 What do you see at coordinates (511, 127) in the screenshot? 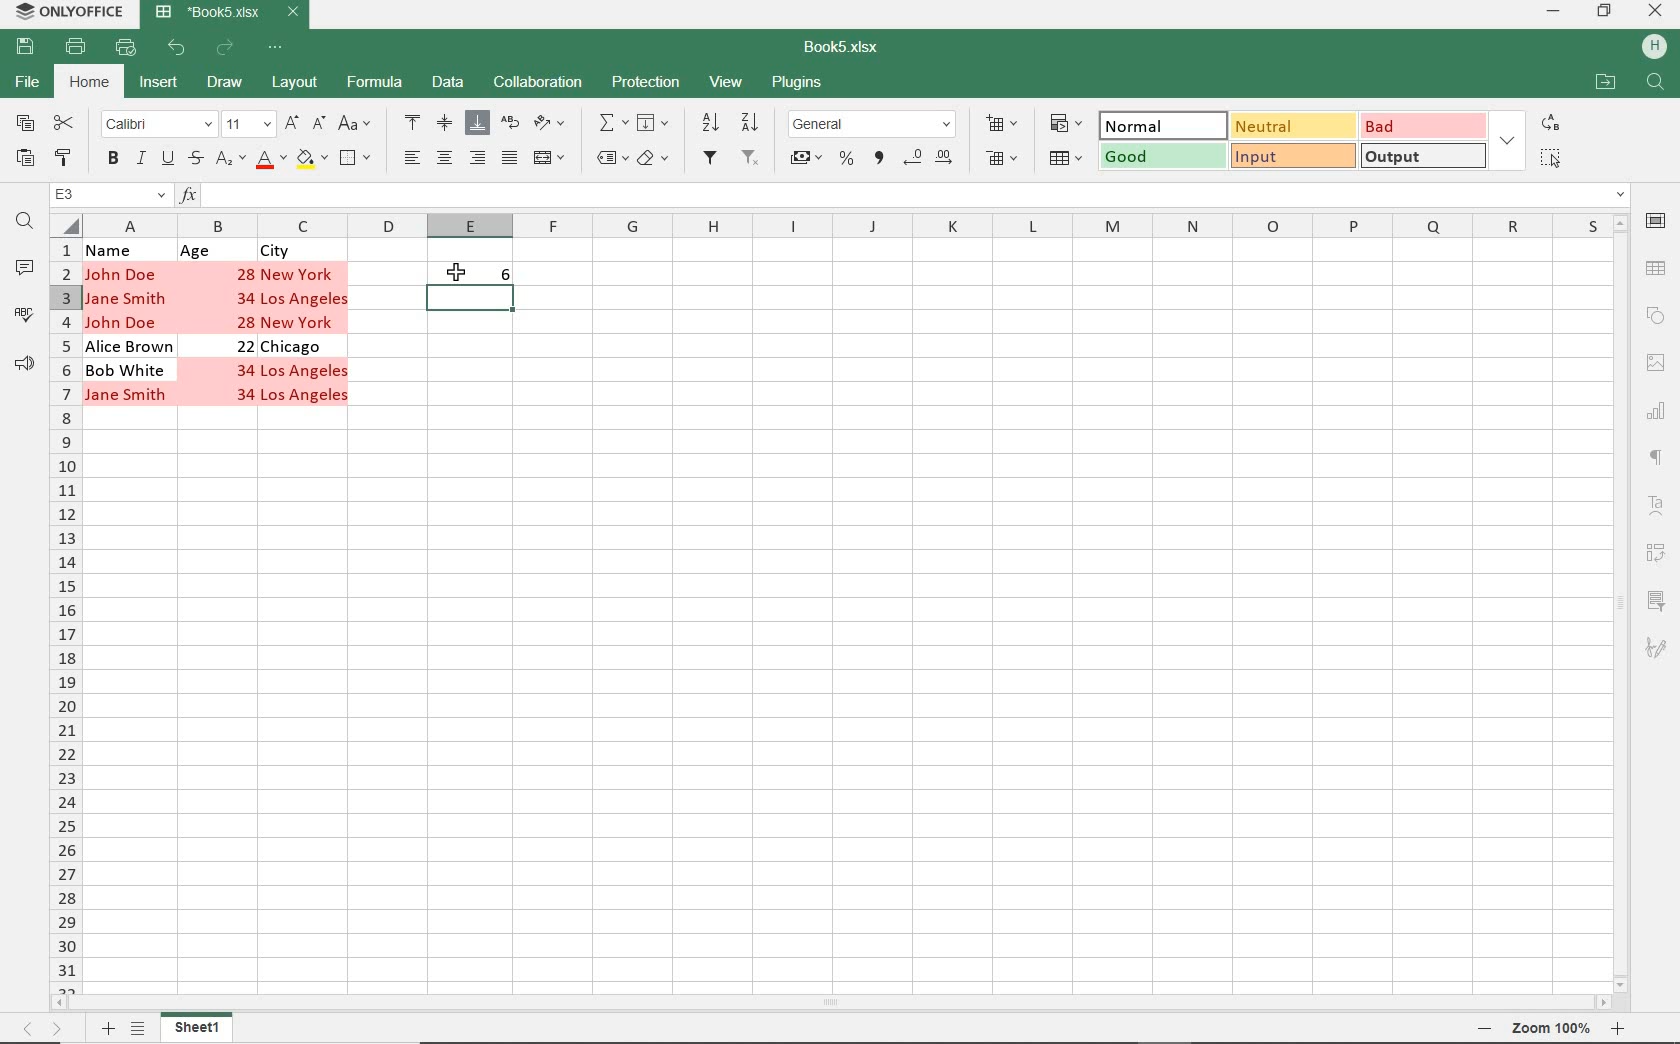
I see `WRAP TEXT` at bounding box center [511, 127].